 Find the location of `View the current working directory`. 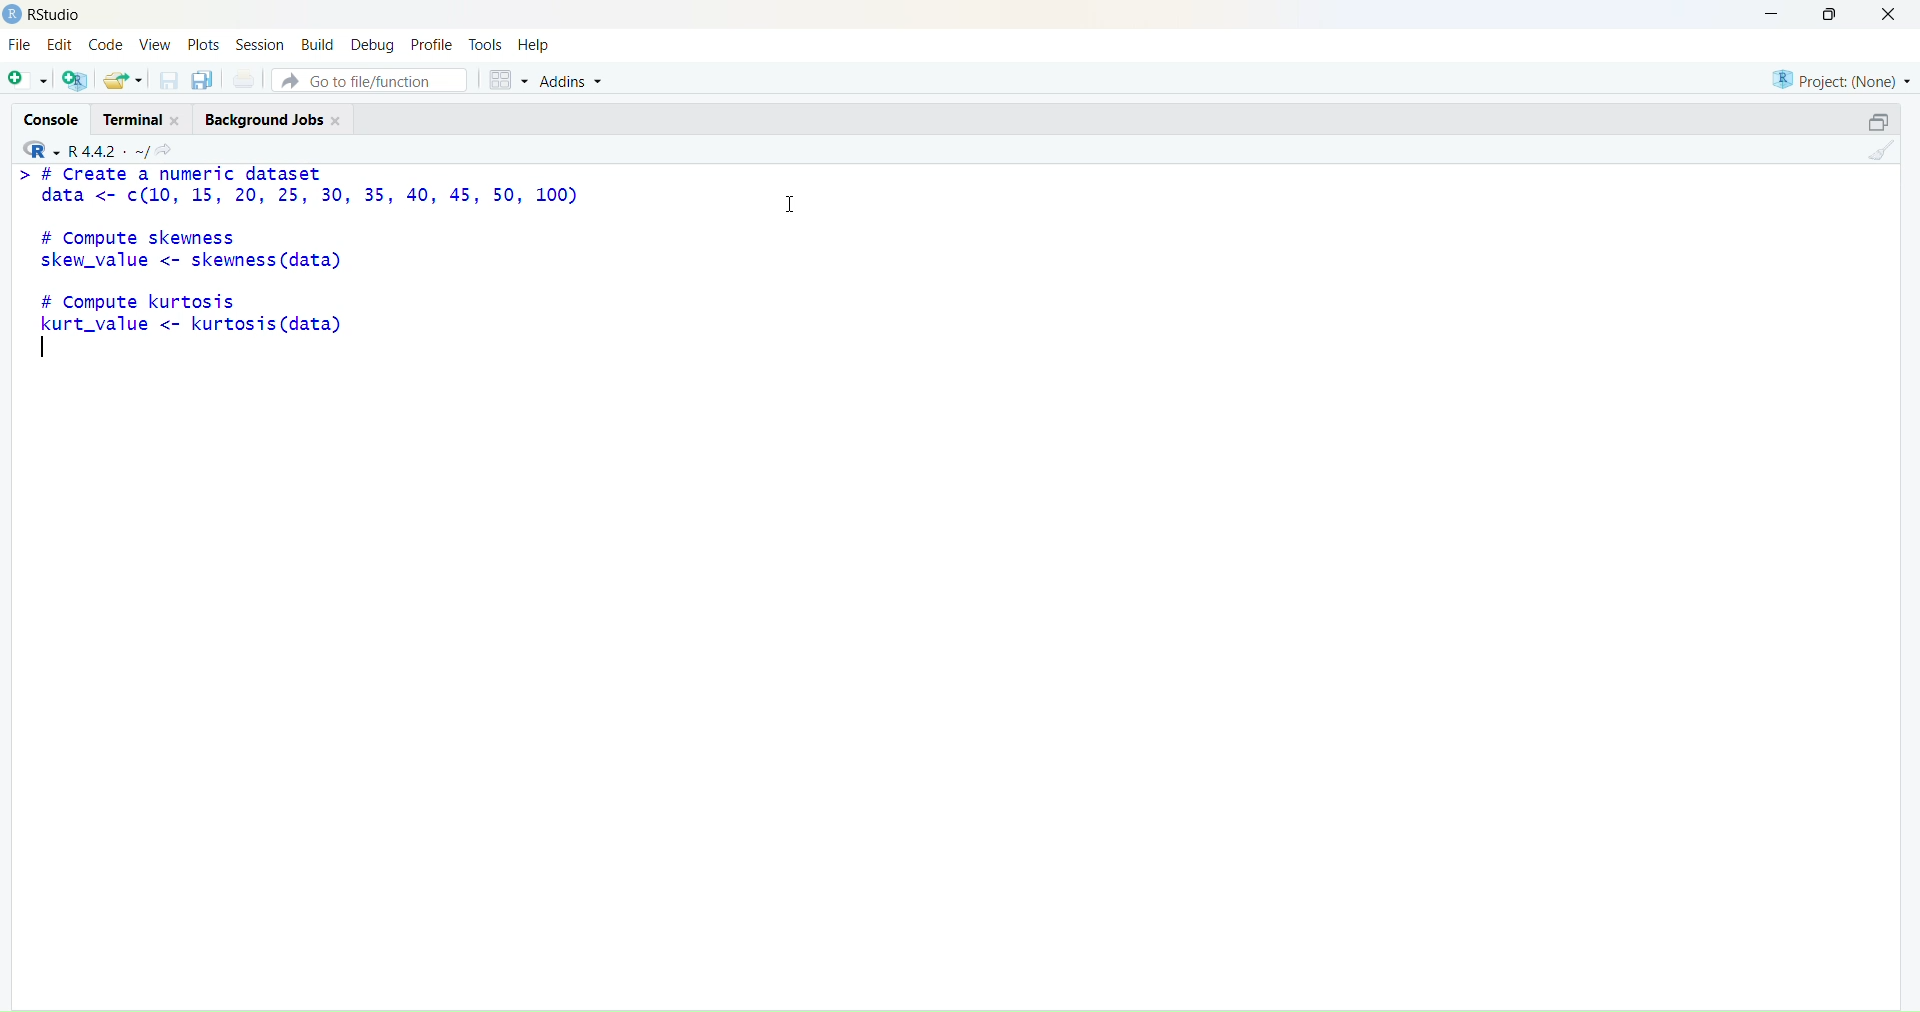

View the current working directory is located at coordinates (170, 149).